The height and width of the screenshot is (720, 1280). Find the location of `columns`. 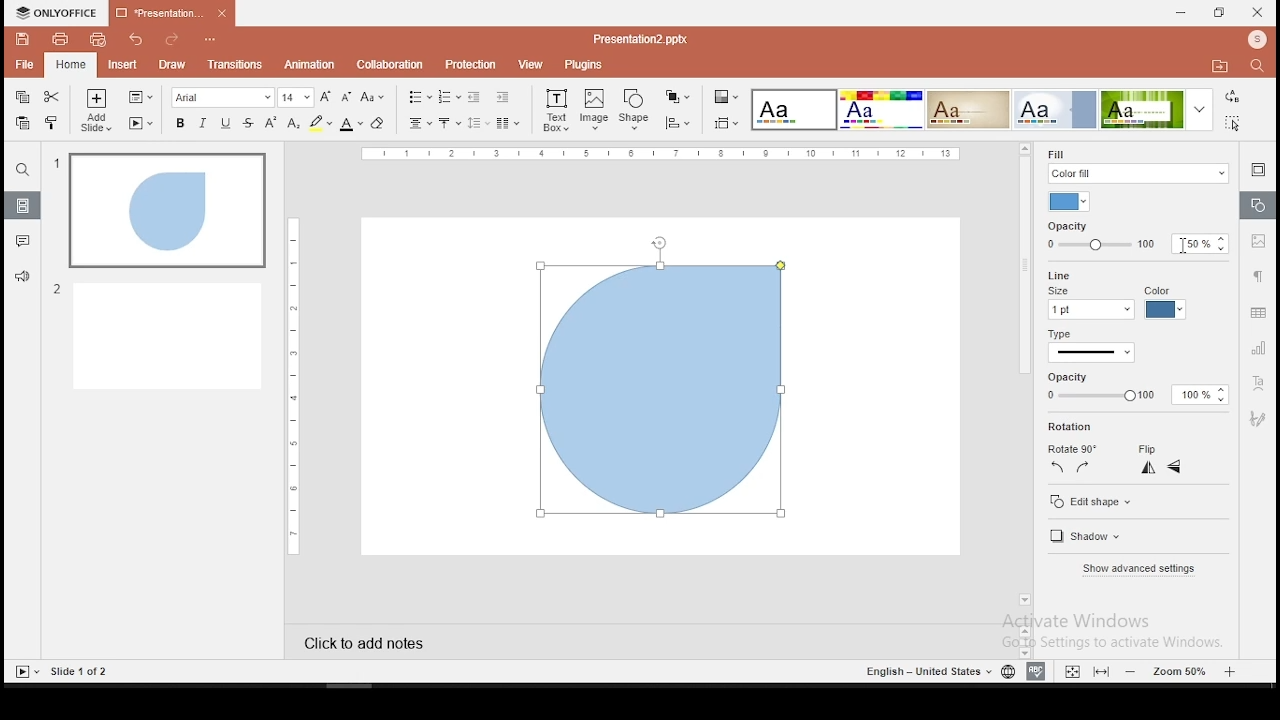

columns is located at coordinates (504, 123).